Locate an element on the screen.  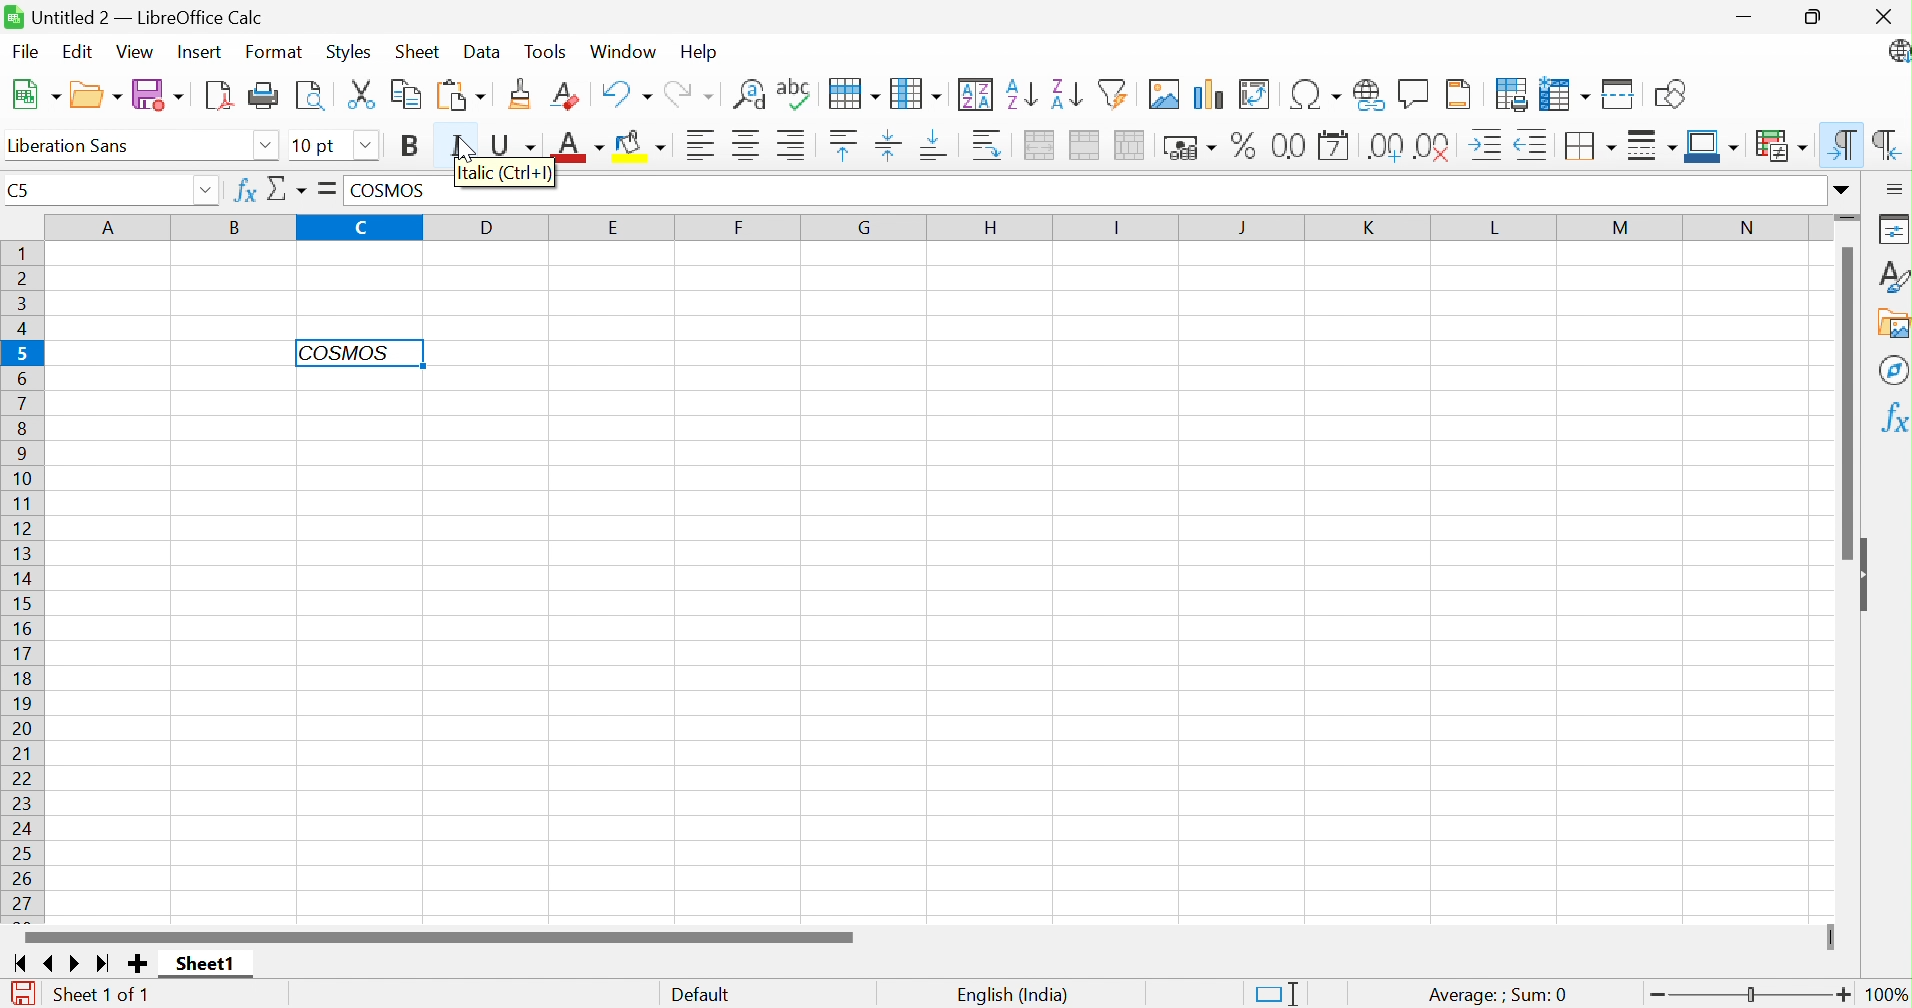
Align top is located at coordinates (845, 146).